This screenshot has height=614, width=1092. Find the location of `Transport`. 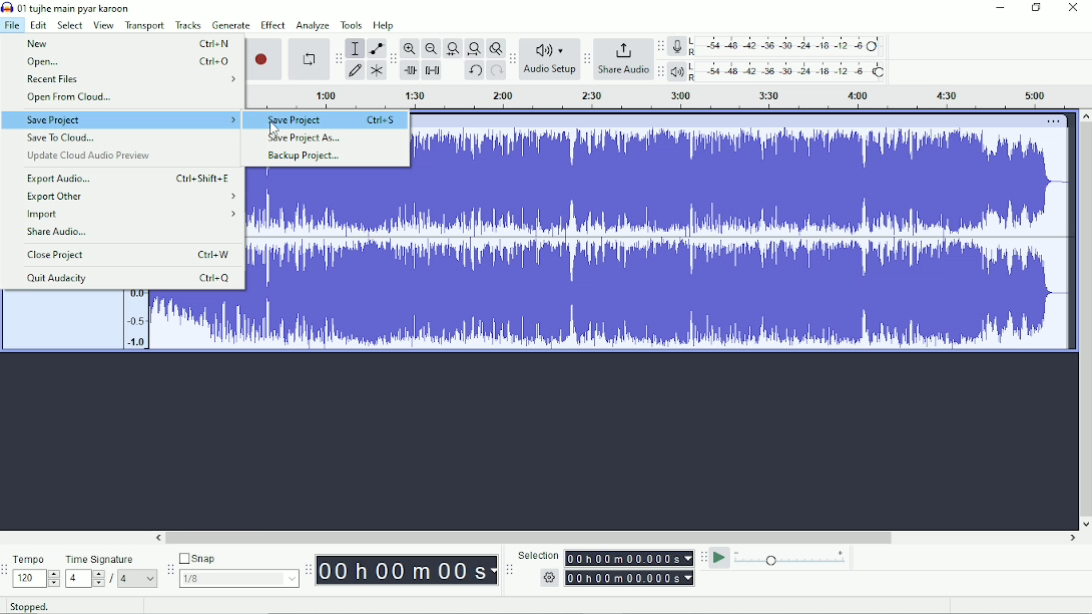

Transport is located at coordinates (145, 25).